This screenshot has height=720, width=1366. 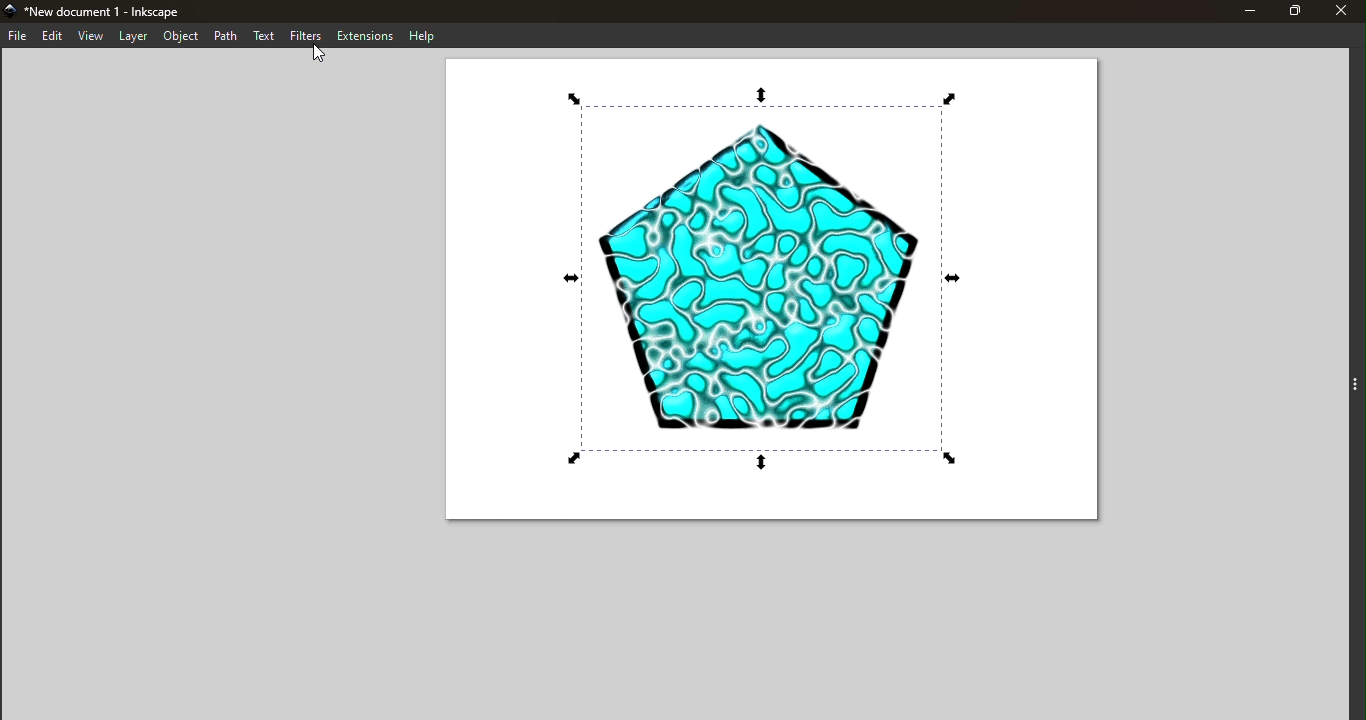 I want to click on Object, so click(x=178, y=36).